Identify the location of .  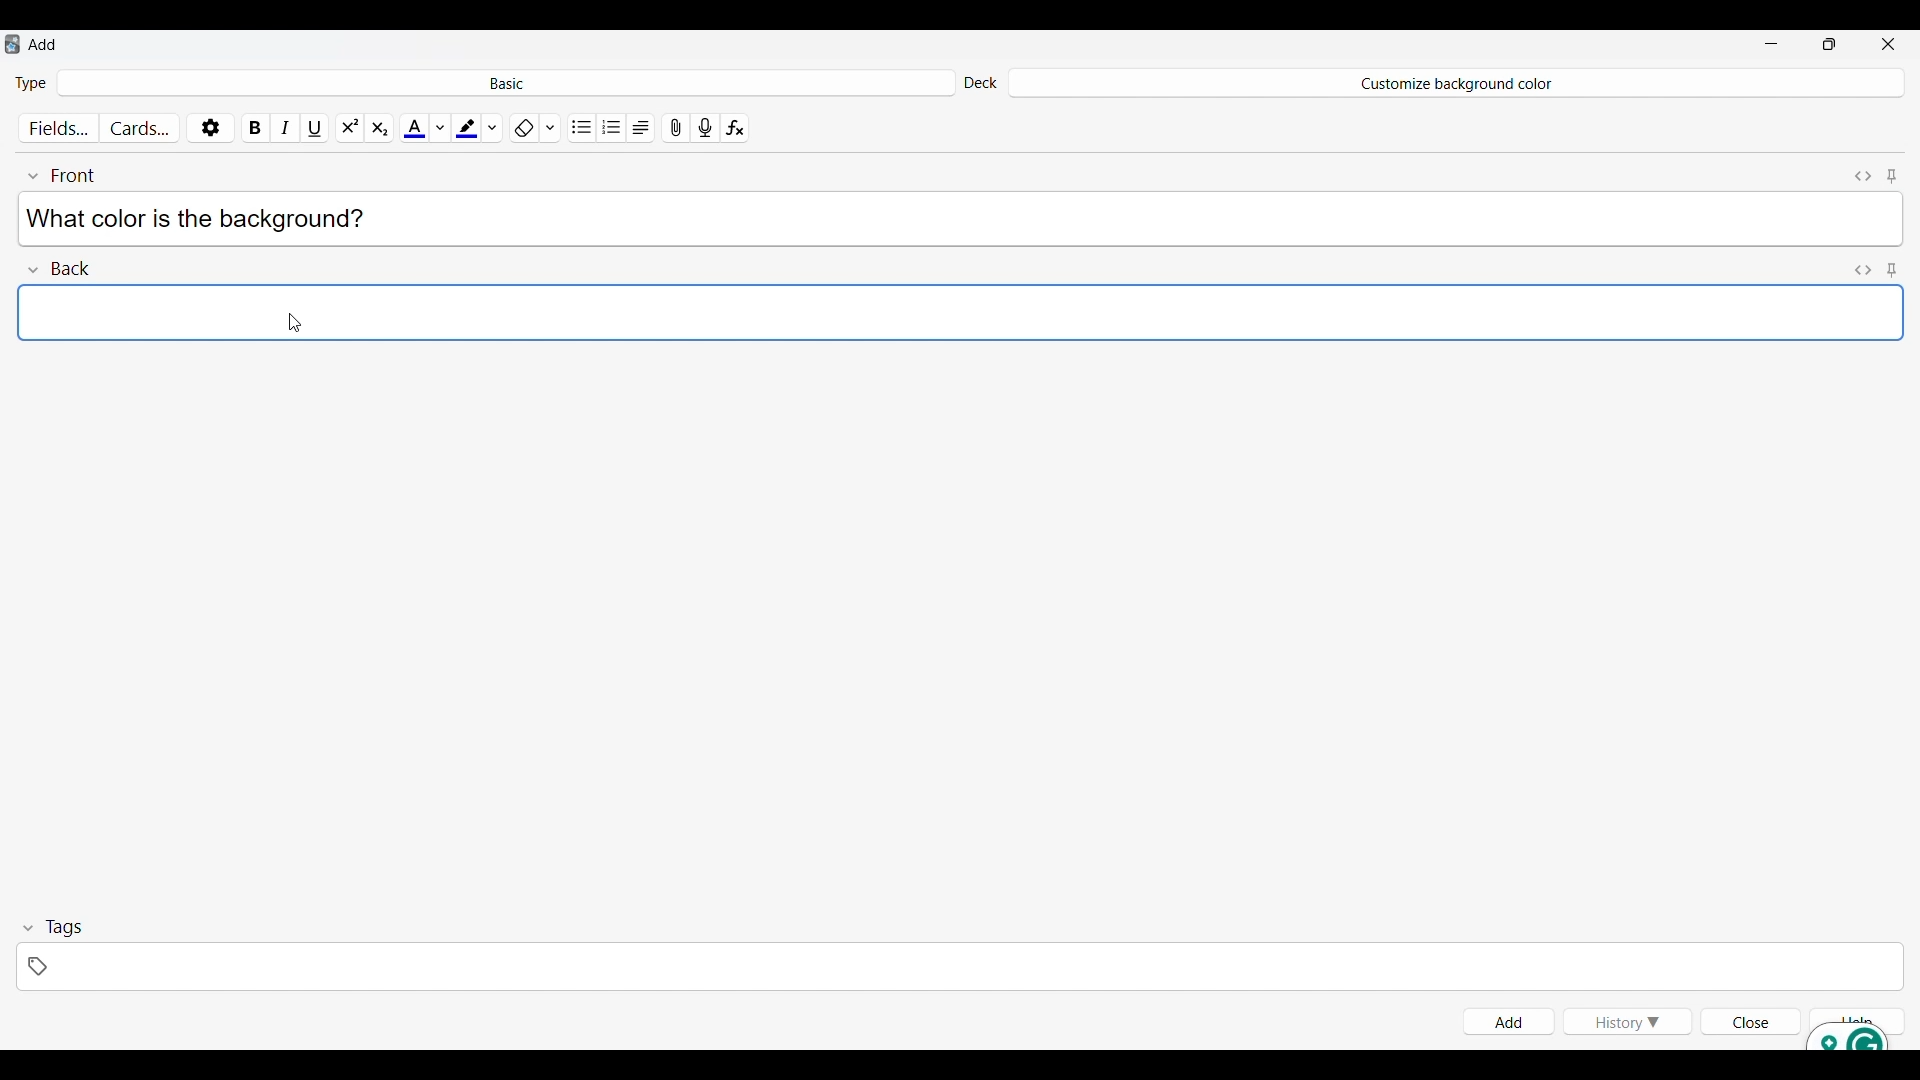
(1509, 1023).